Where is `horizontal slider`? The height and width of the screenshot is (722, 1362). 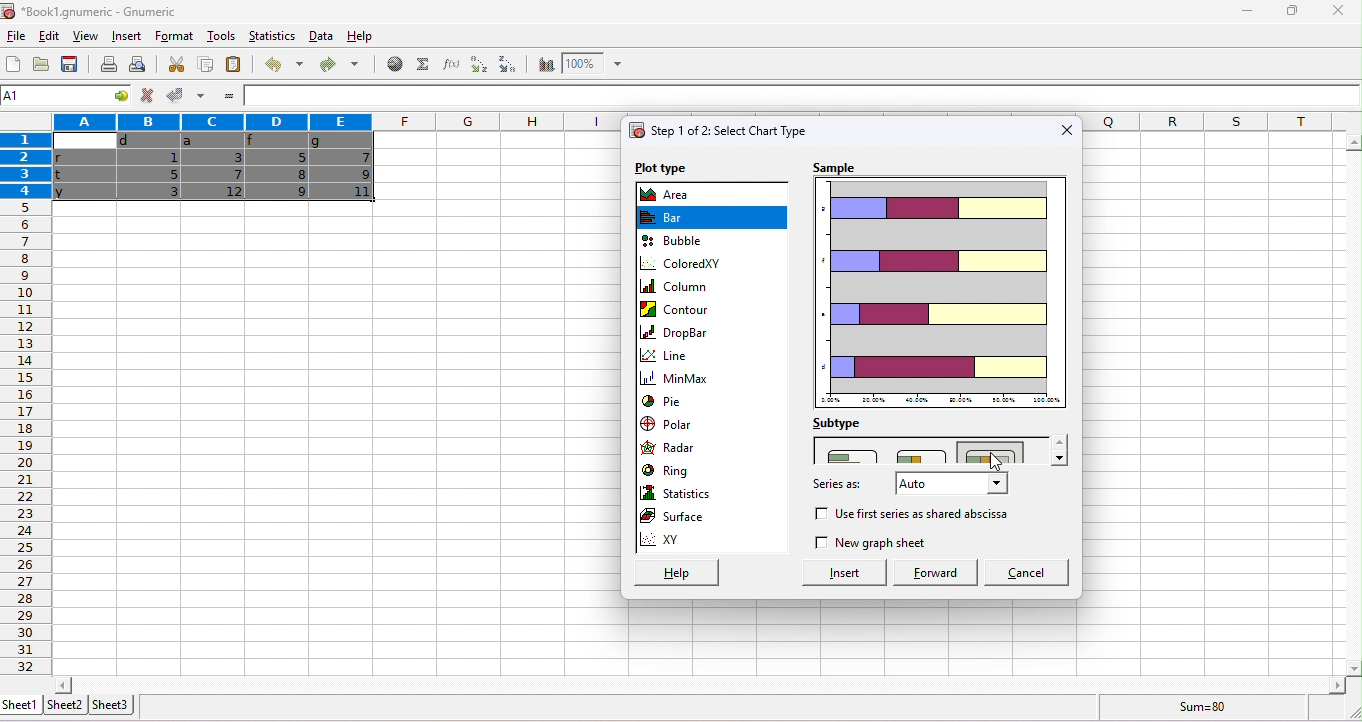 horizontal slider is located at coordinates (699, 686).